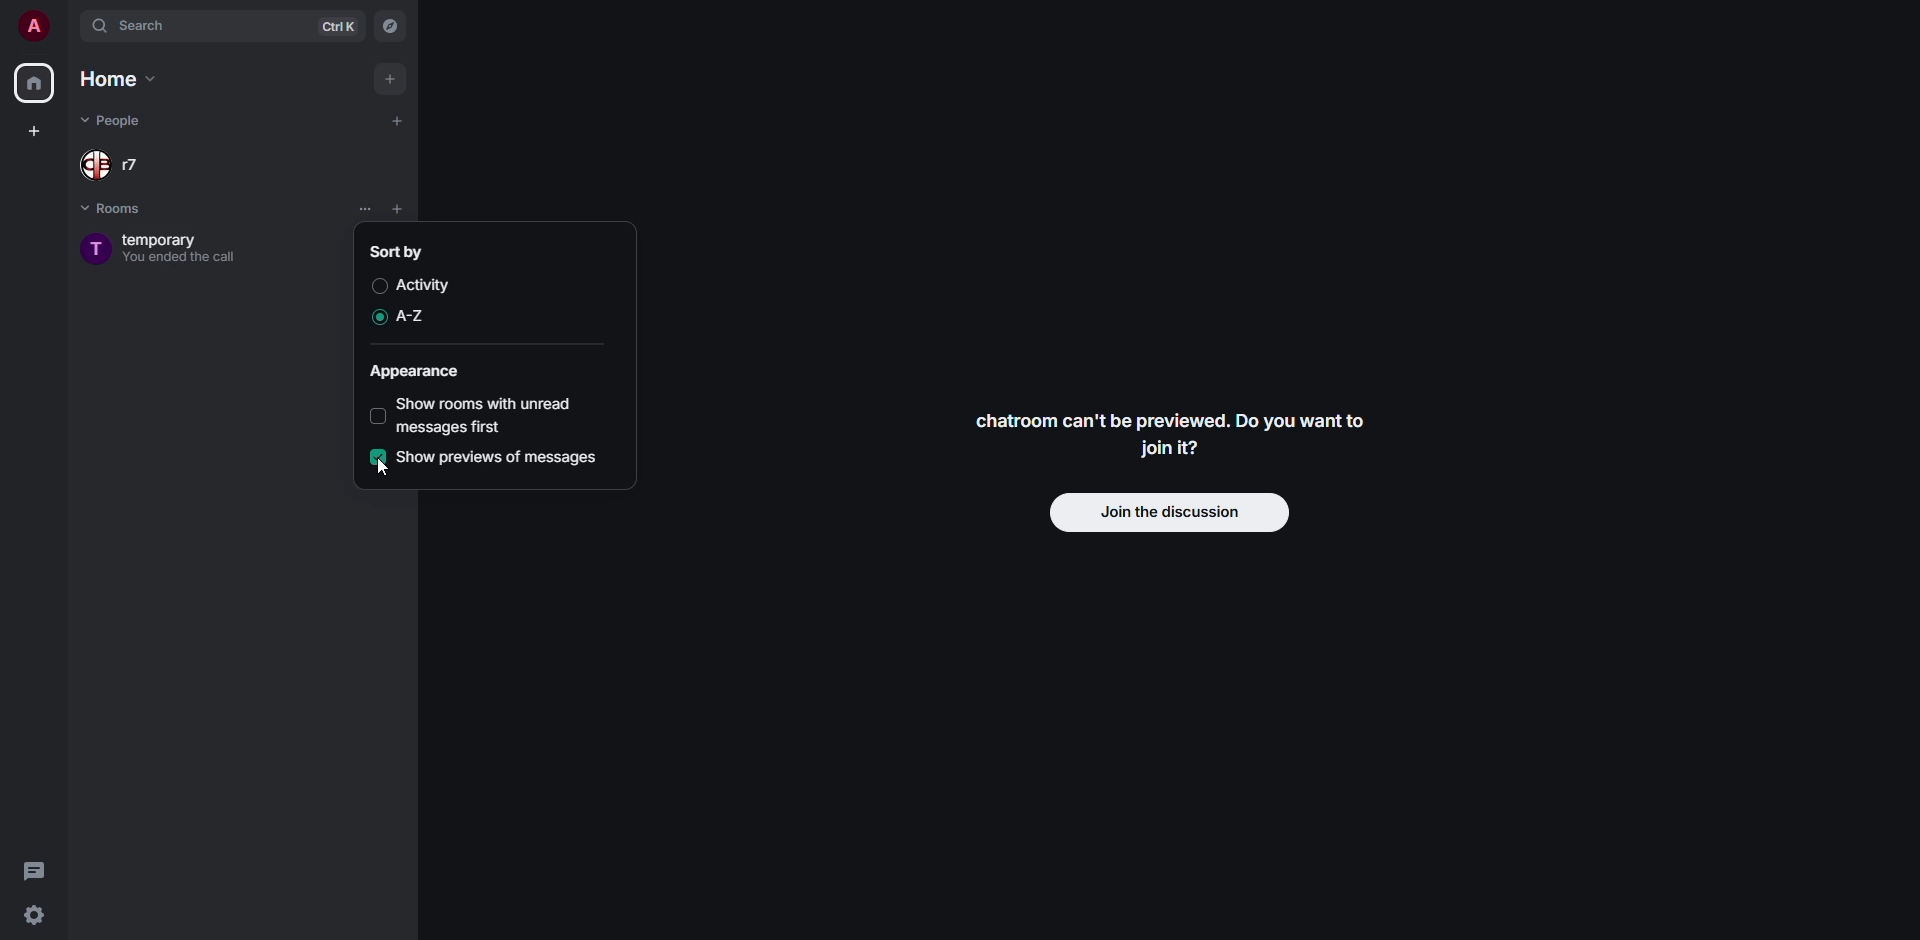 This screenshot has height=940, width=1920. What do you see at coordinates (139, 25) in the screenshot?
I see `search` at bounding box center [139, 25].